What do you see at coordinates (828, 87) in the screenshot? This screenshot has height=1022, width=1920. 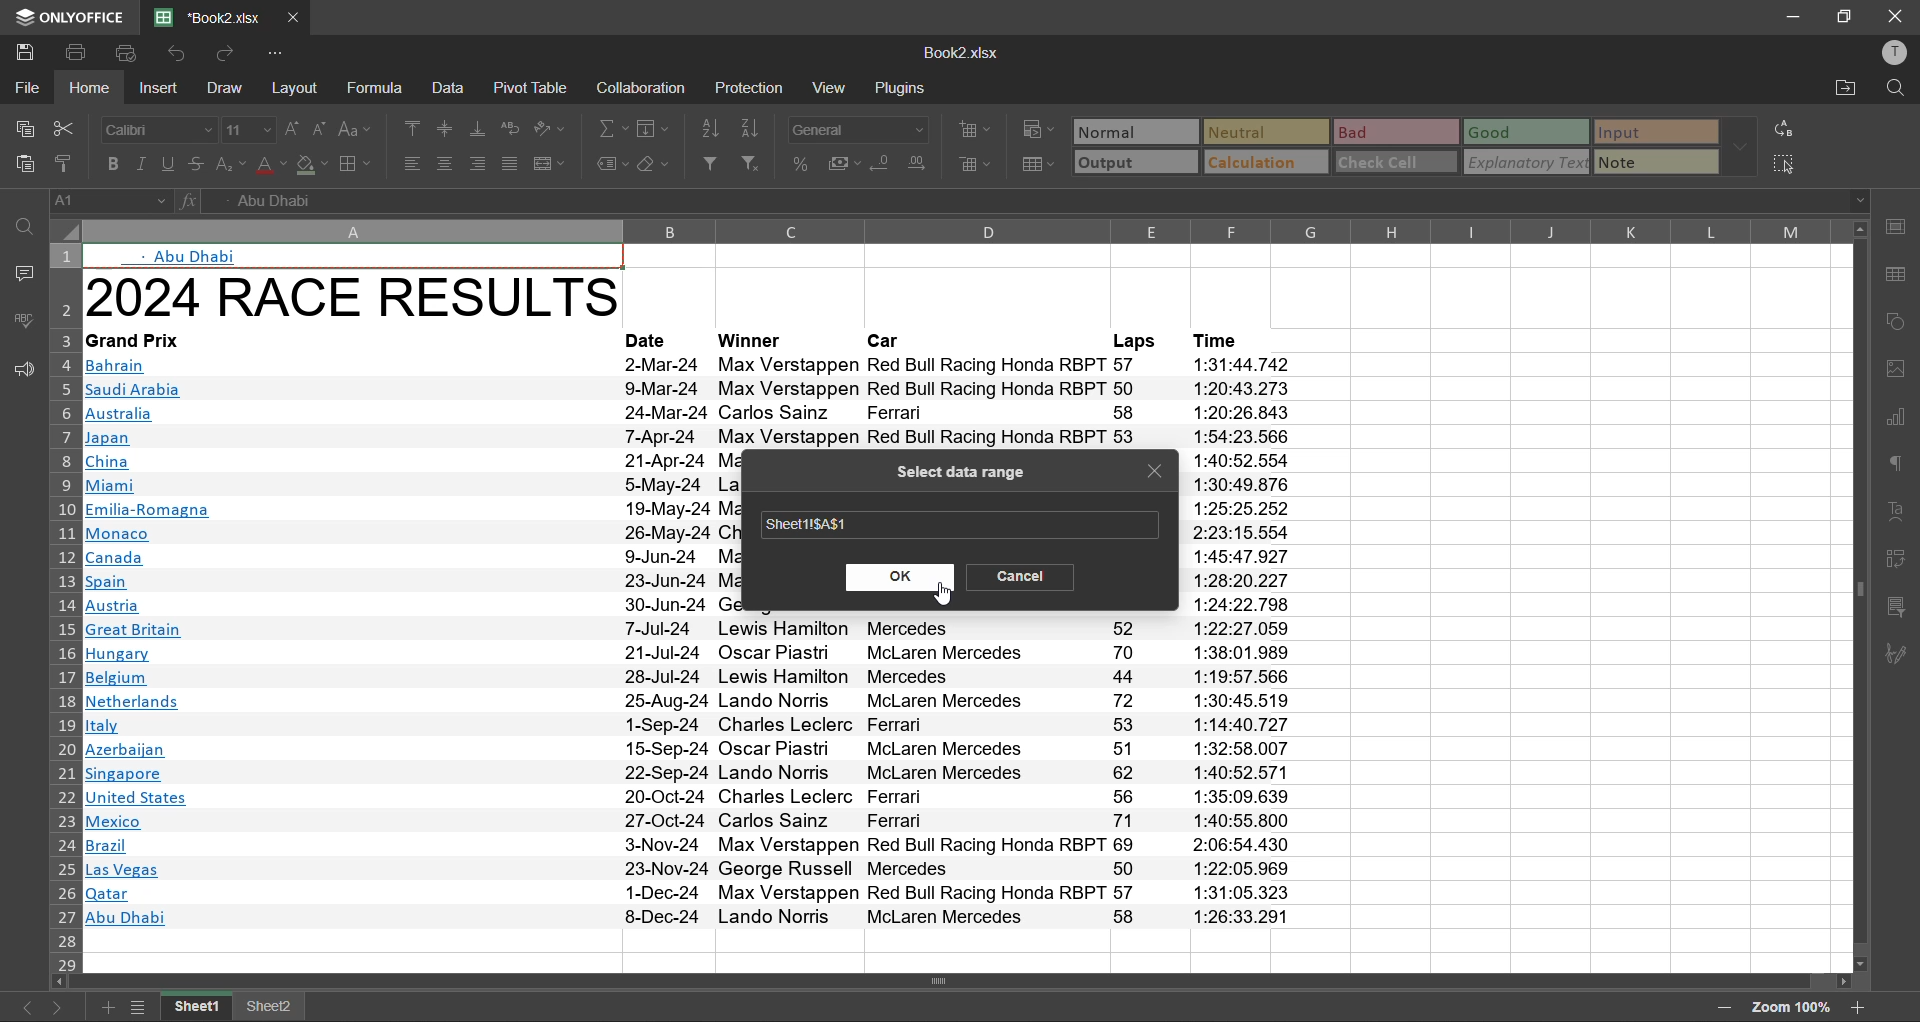 I see `view` at bounding box center [828, 87].